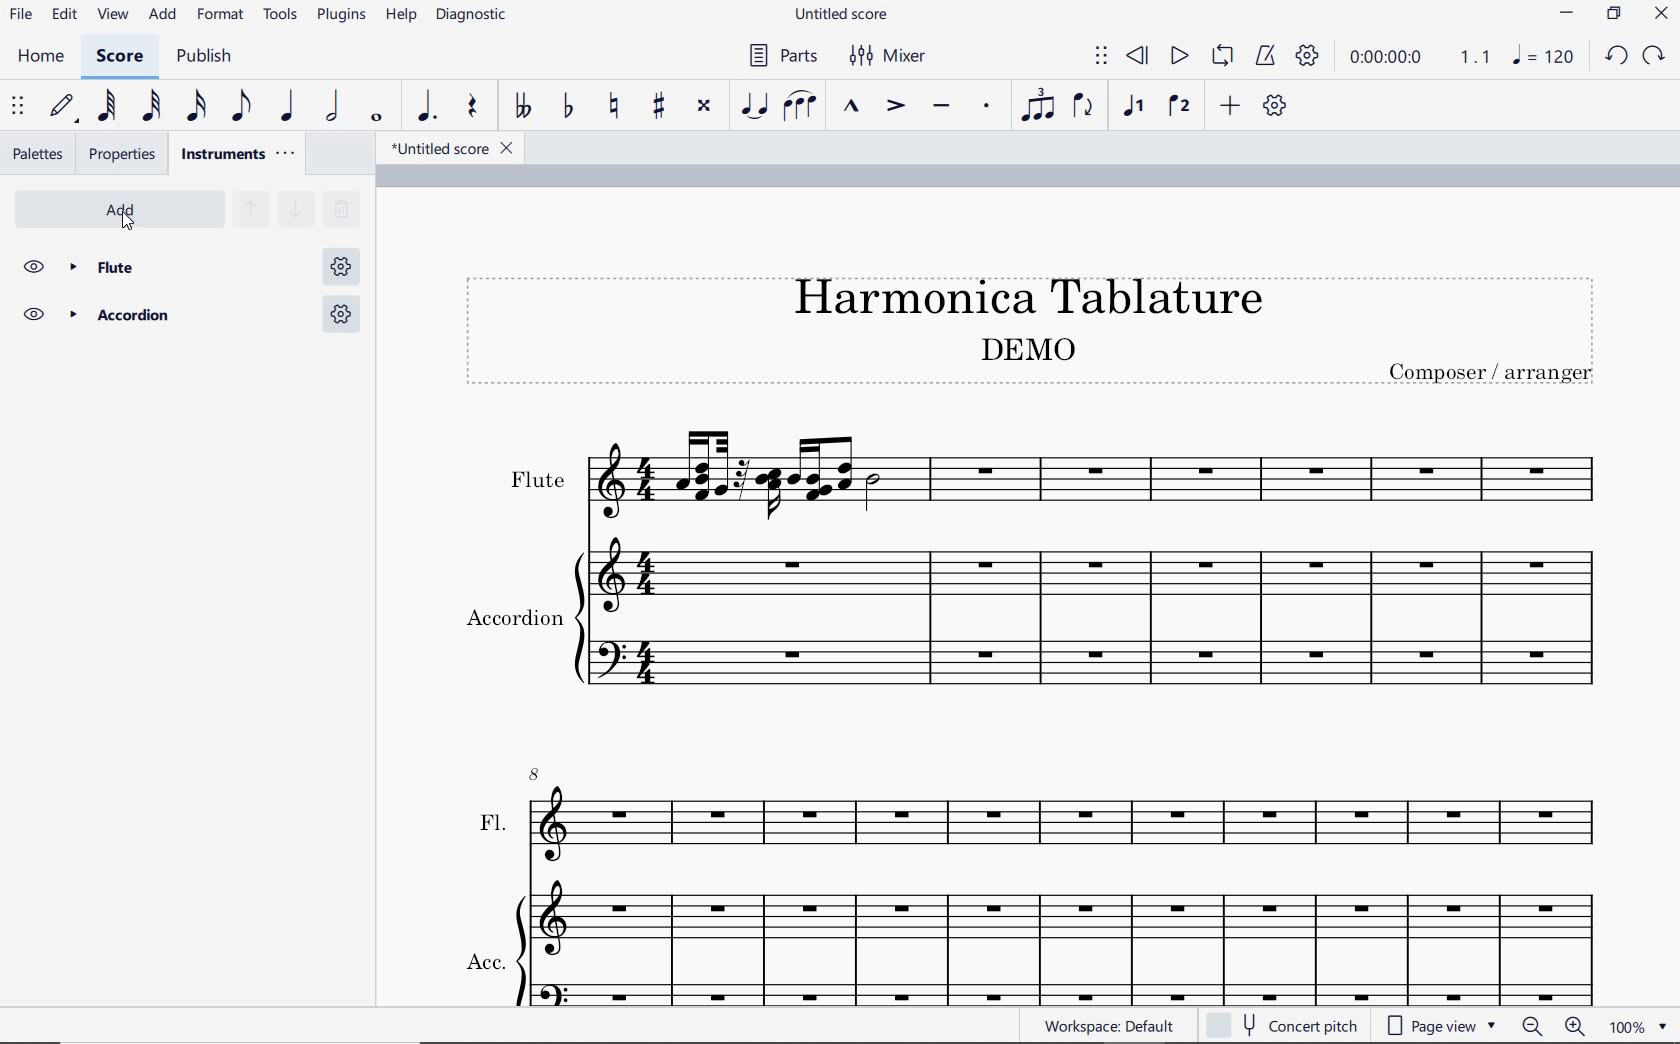 The height and width of the screenshot is (1044, 1680). I want to click on select to move, so click(18, 107).